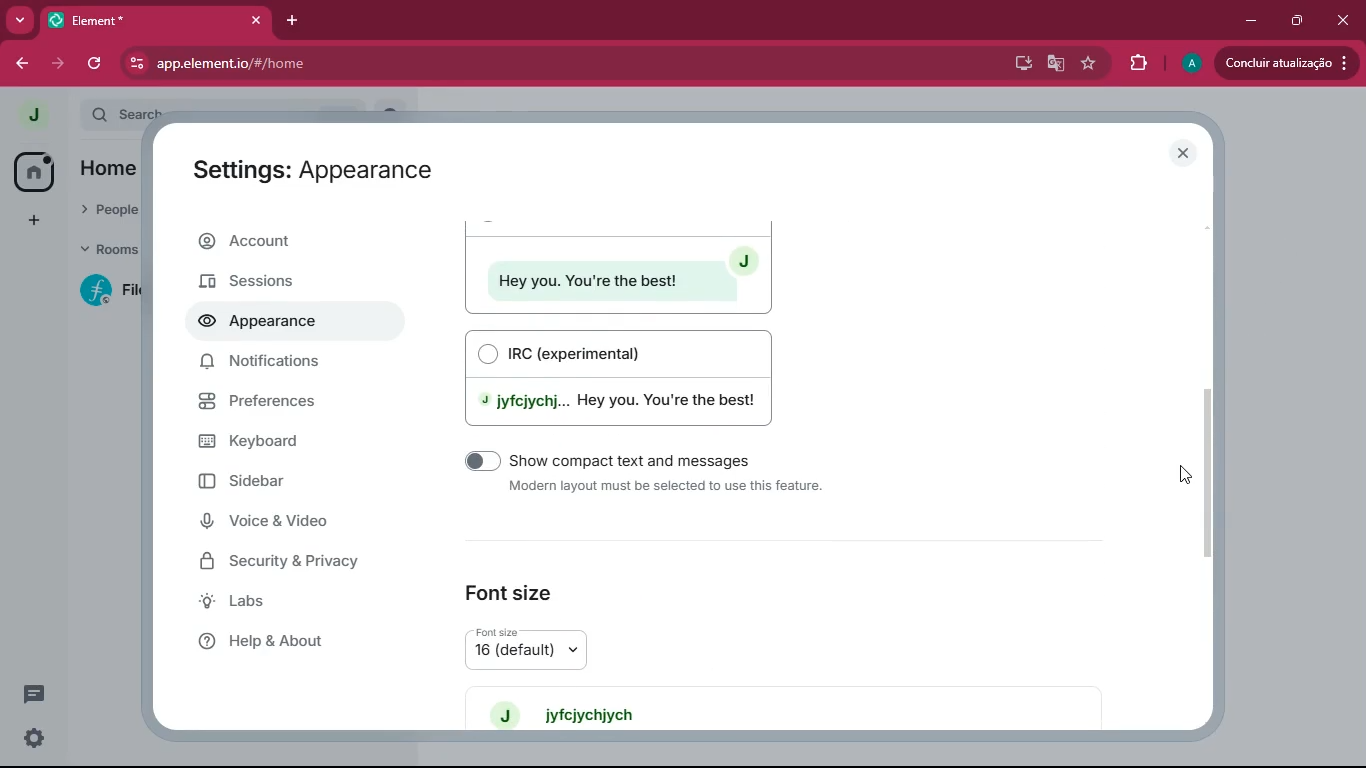 The width and height of the screenshot is (1366, 768). What do you see at coordinates (295, 564) in the screenshot?
I see `security` at bounding box center [295, 564].